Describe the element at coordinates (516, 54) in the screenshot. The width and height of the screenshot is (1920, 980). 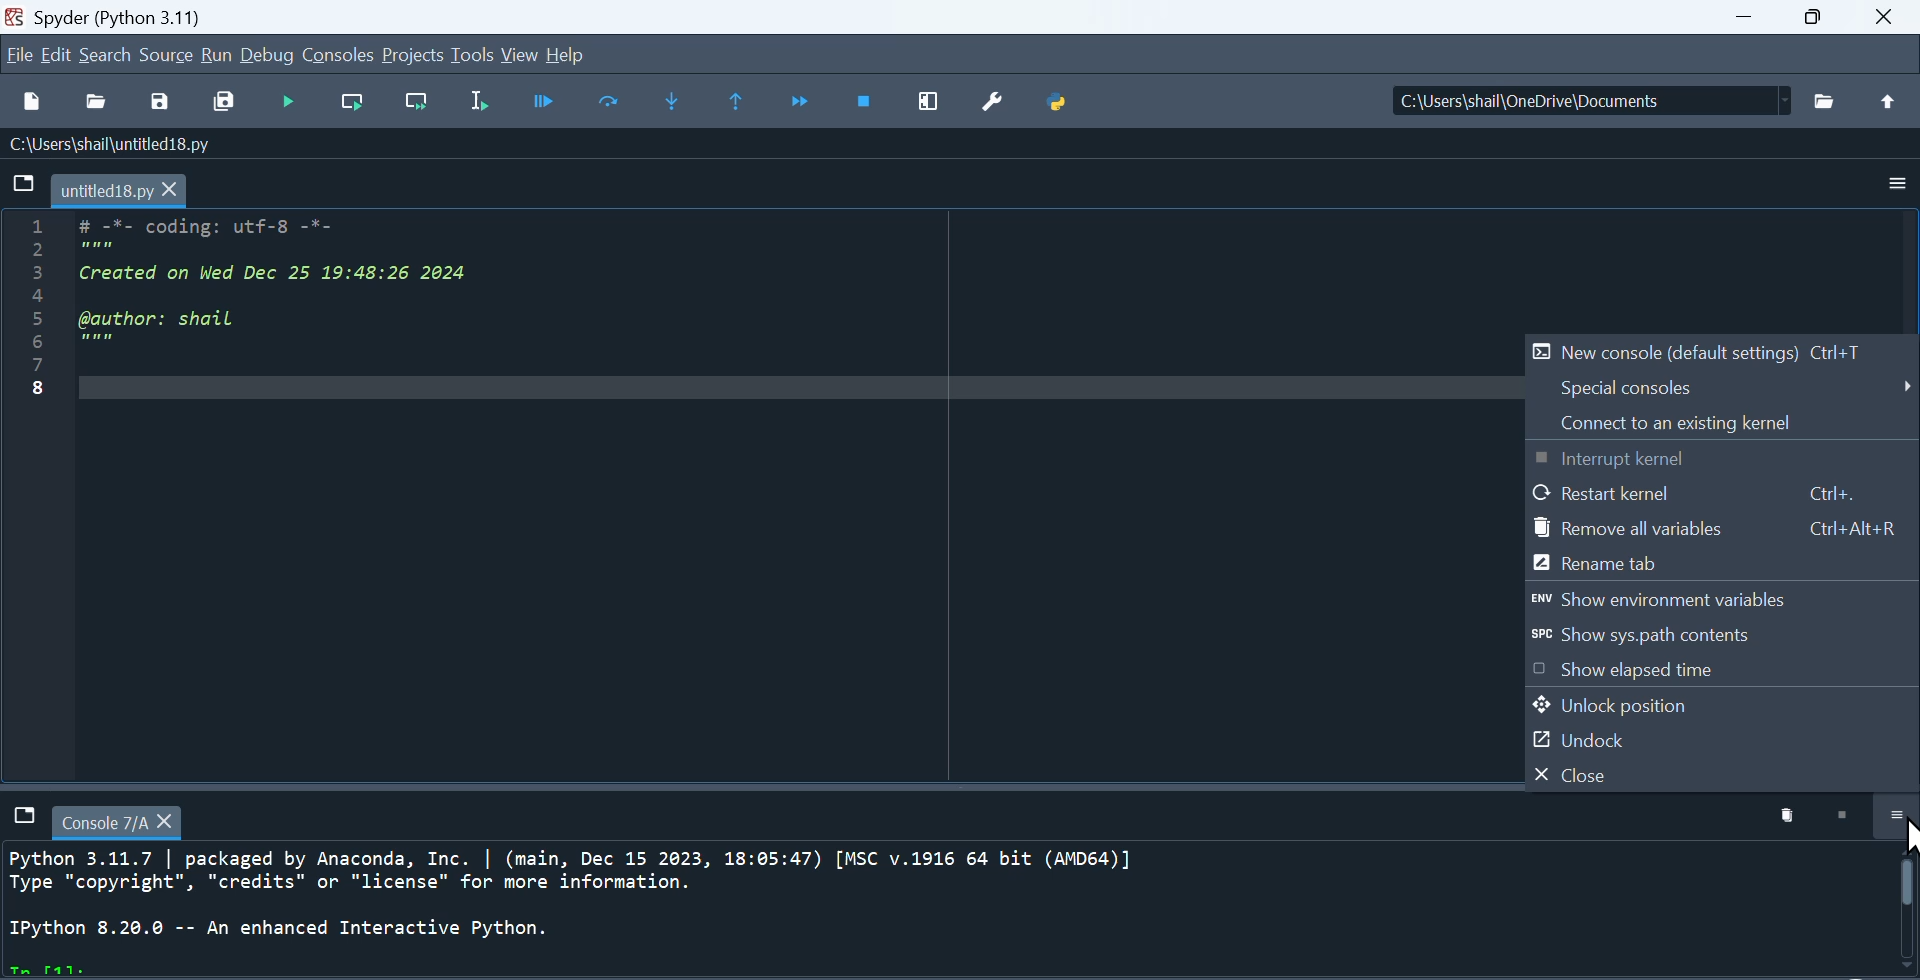
I see `view` at that location.